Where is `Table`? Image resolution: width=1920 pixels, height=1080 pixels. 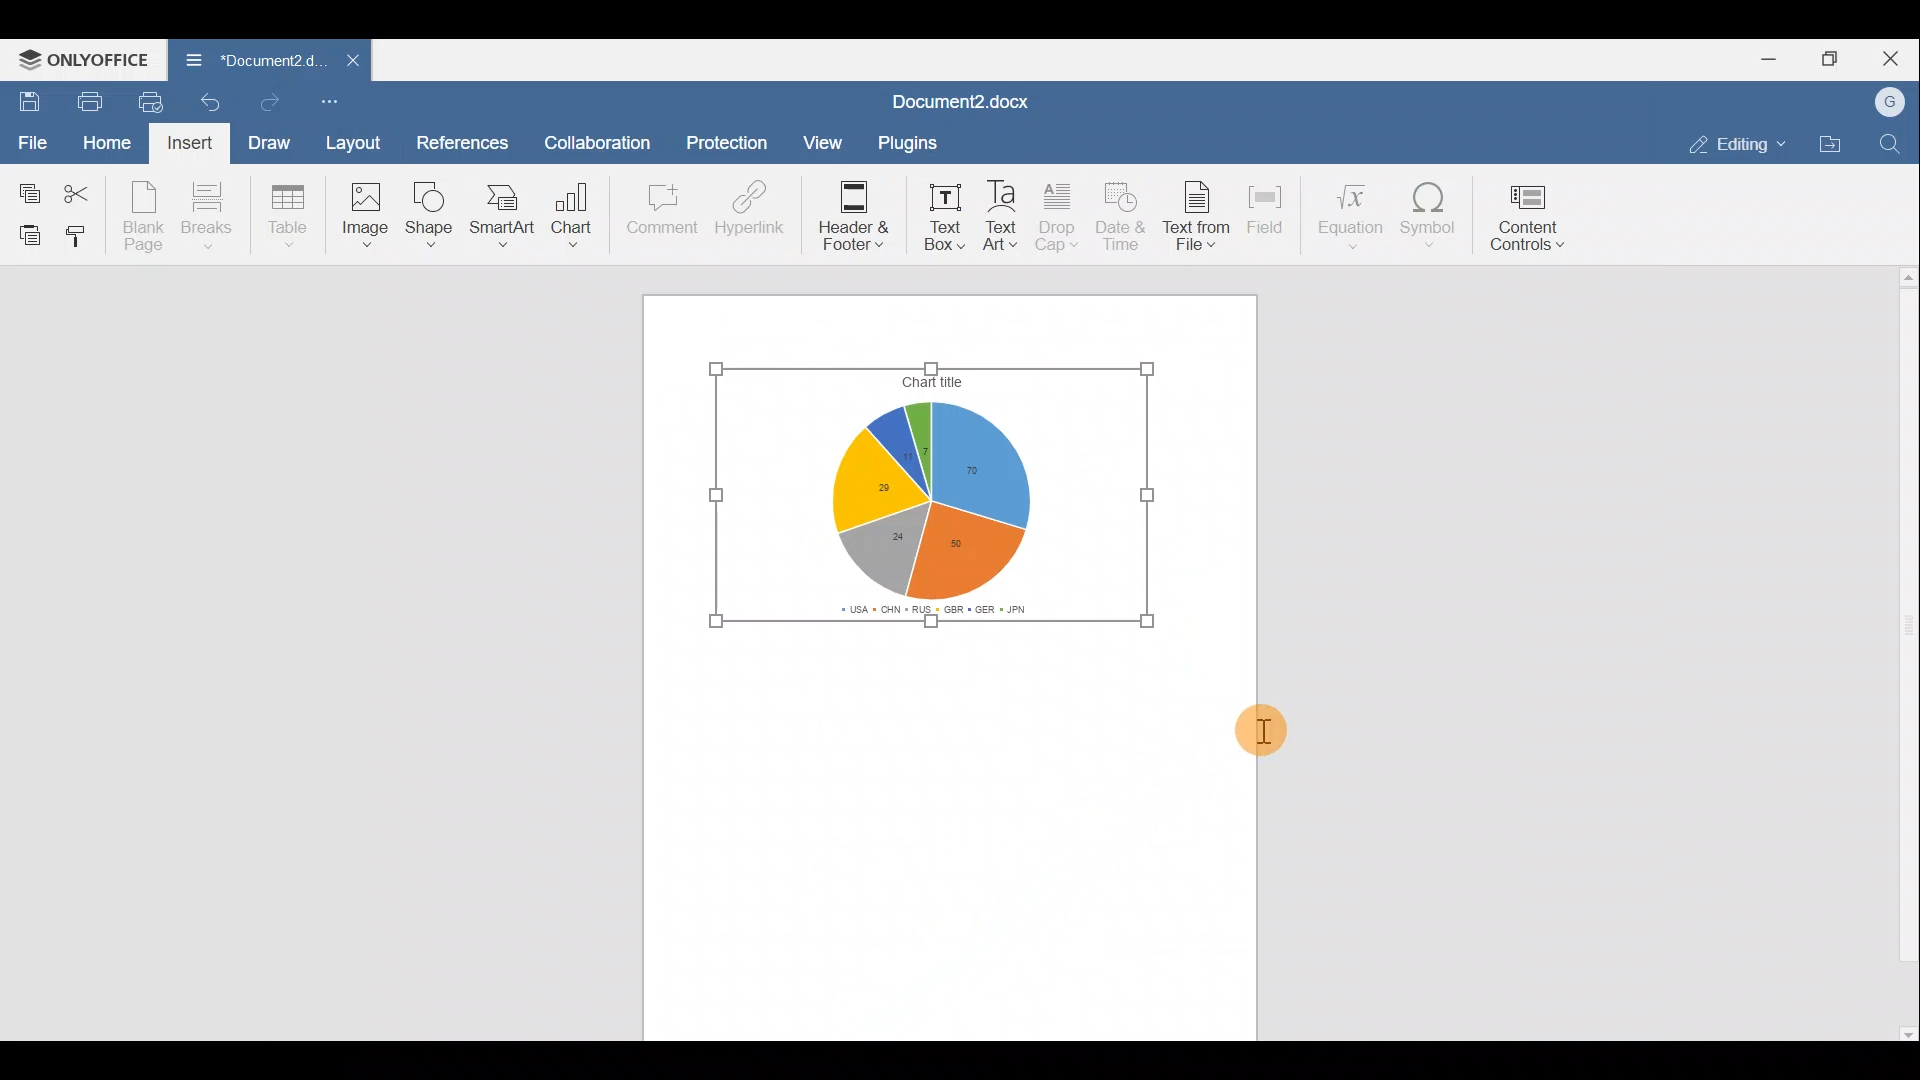
Table is located at coordinates (288, 212).